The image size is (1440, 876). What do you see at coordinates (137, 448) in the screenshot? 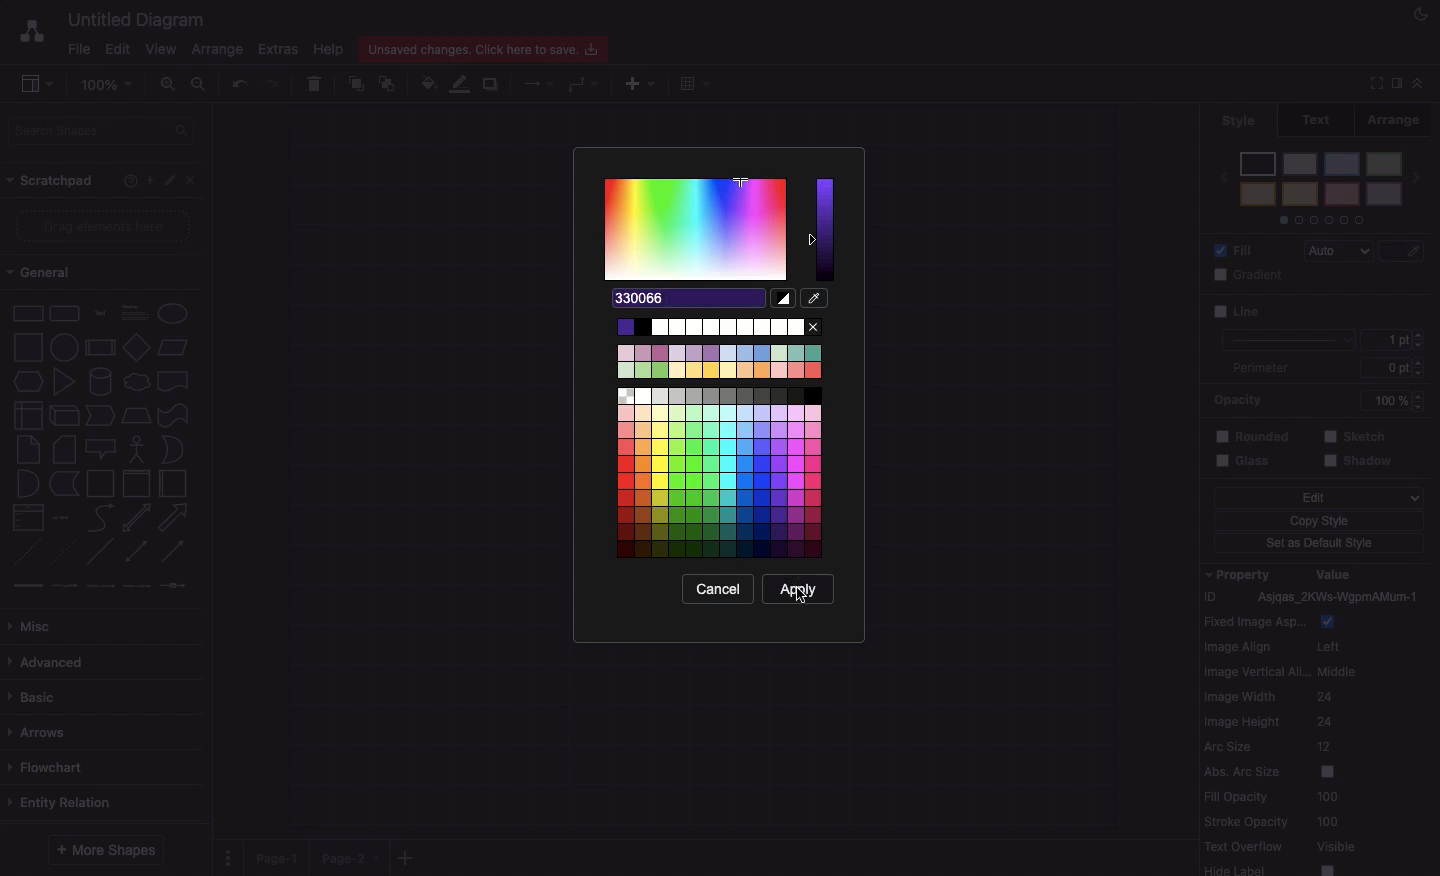
I see `actor` at bounding box center [137, 448].